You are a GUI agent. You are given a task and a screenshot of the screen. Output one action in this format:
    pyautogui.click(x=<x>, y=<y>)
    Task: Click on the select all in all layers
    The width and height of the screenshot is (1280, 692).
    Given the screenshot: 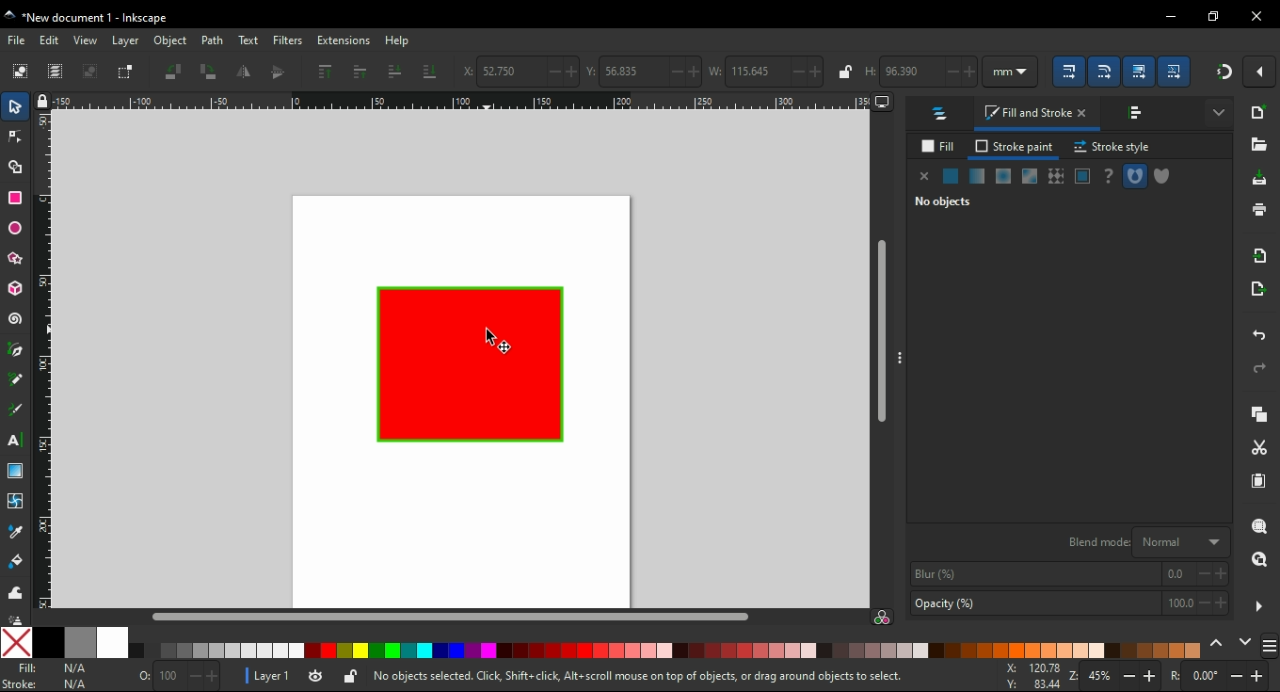 What is the action you would take?
    pyautogui.click(x=57, y=72)
    